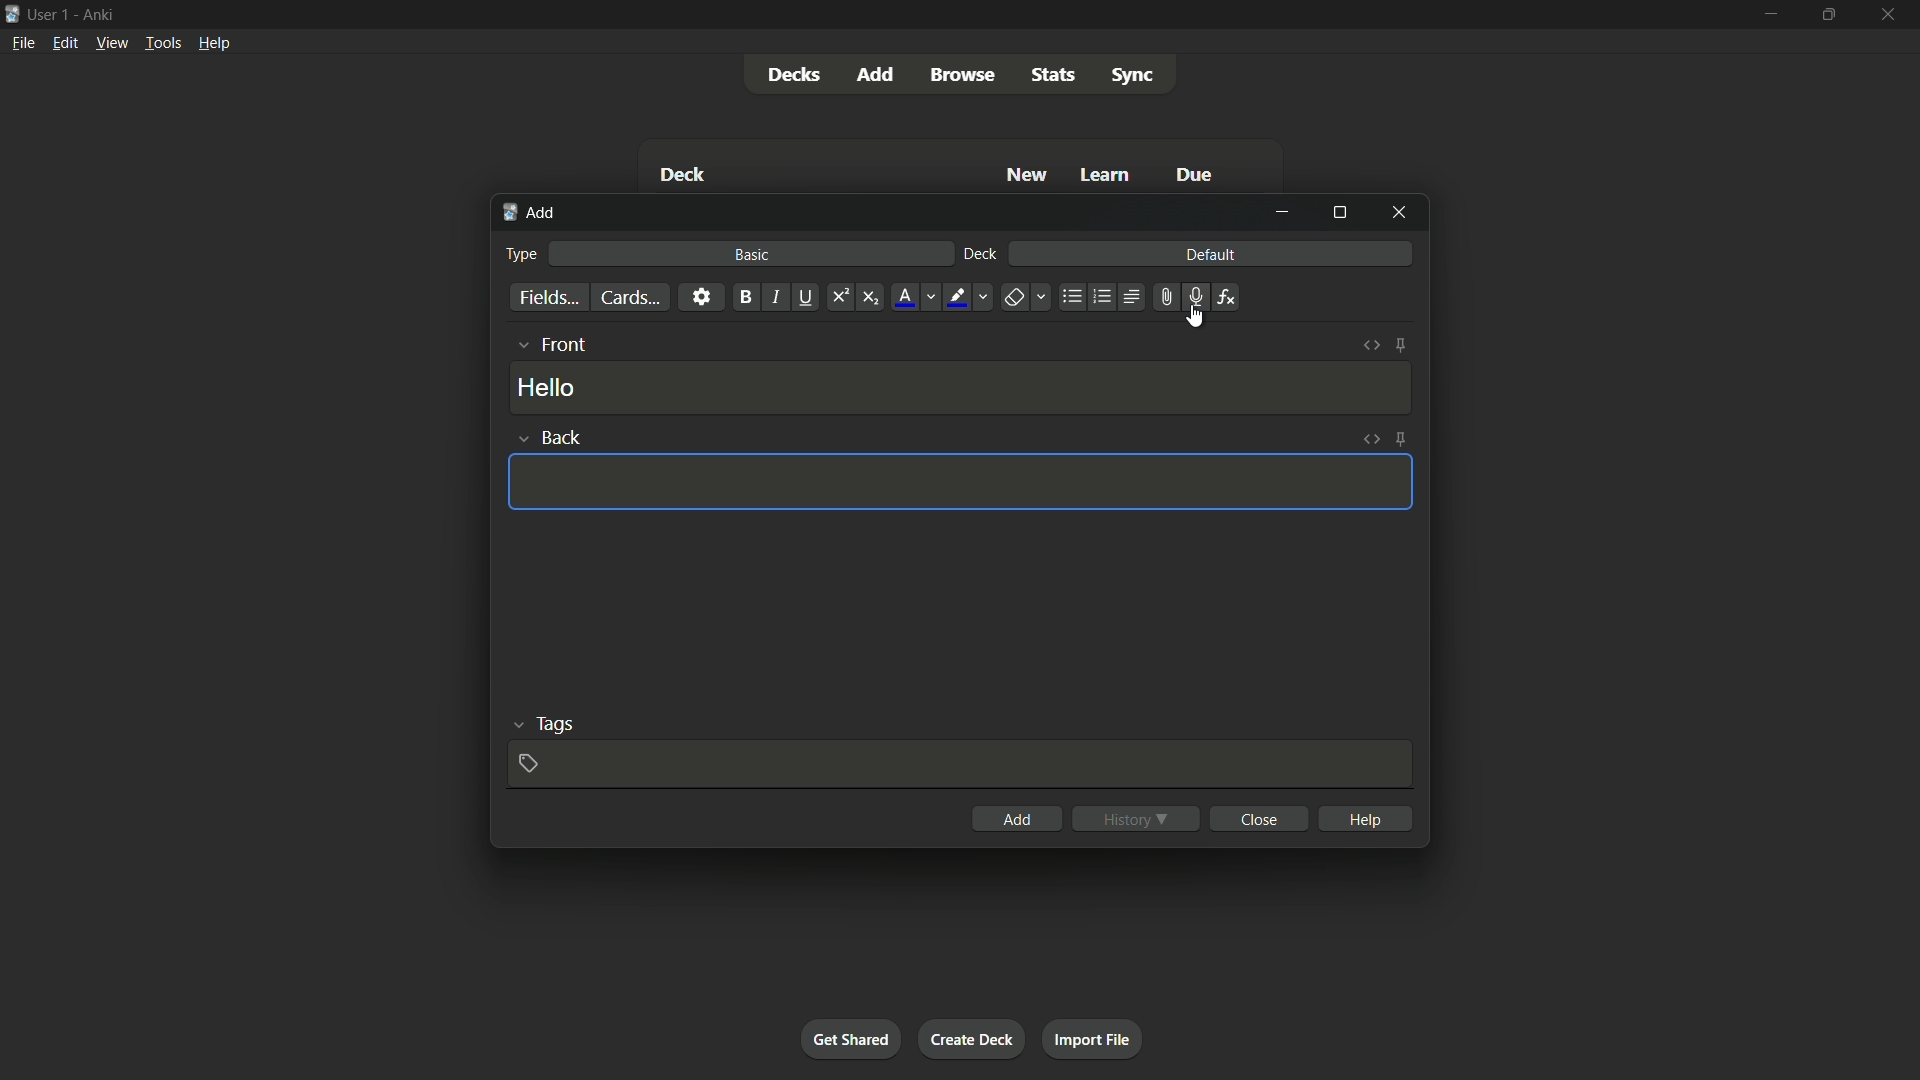 Image resolution: width=1920 pixels, height=1080 pixels. I want to click on import file, so click(1096, 1038).